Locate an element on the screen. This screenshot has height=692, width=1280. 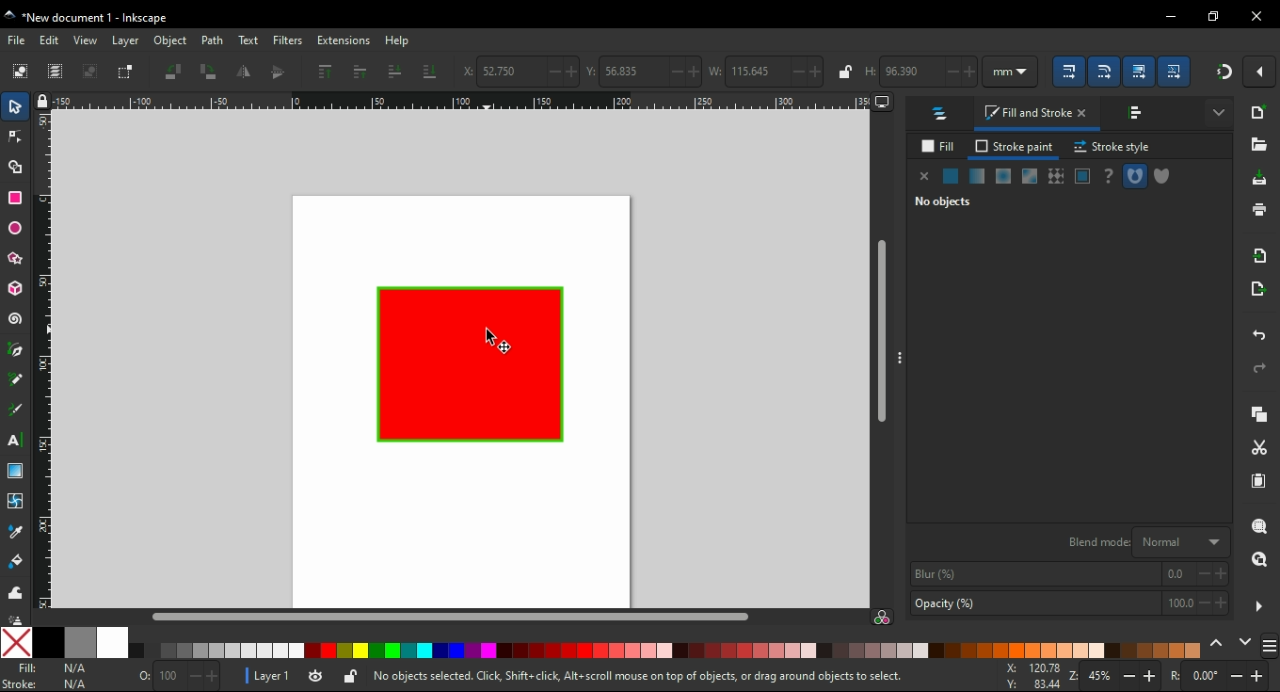
zoom drawing is located at coordinates (1258, 561).